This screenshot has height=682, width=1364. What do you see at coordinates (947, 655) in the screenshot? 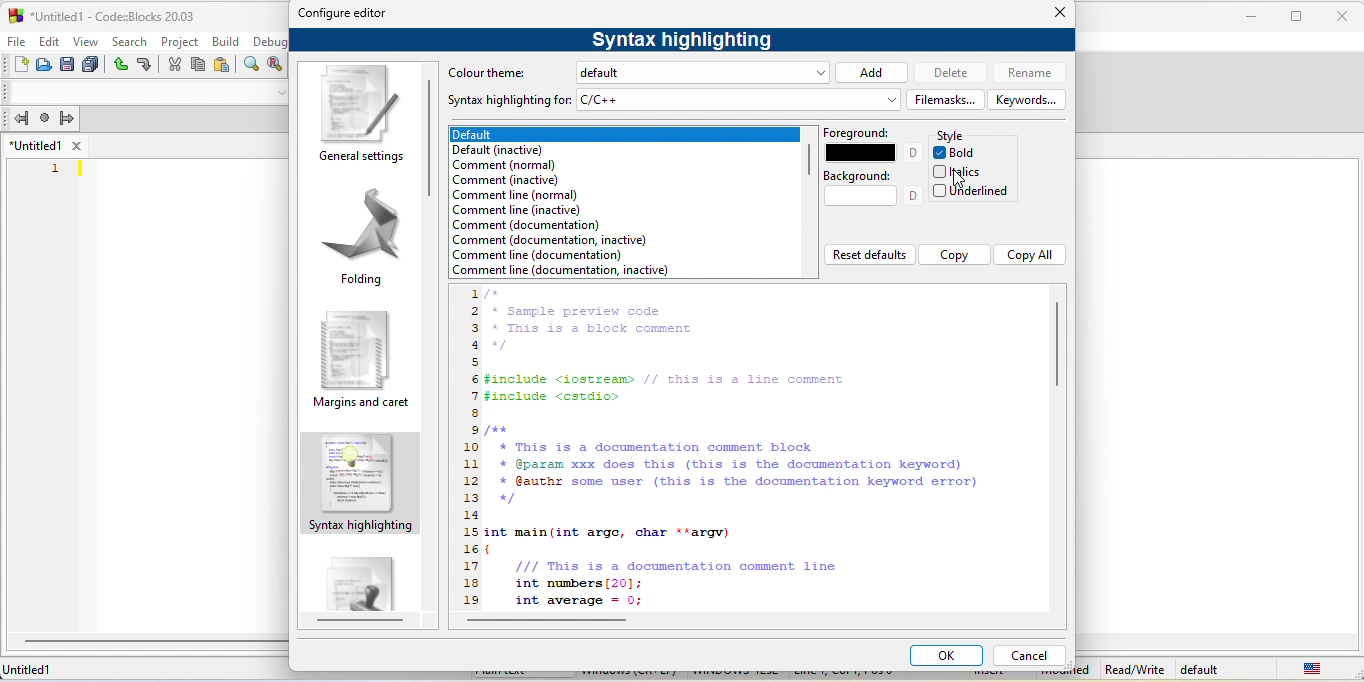
I see `ok` at bounding box center [947, 655].